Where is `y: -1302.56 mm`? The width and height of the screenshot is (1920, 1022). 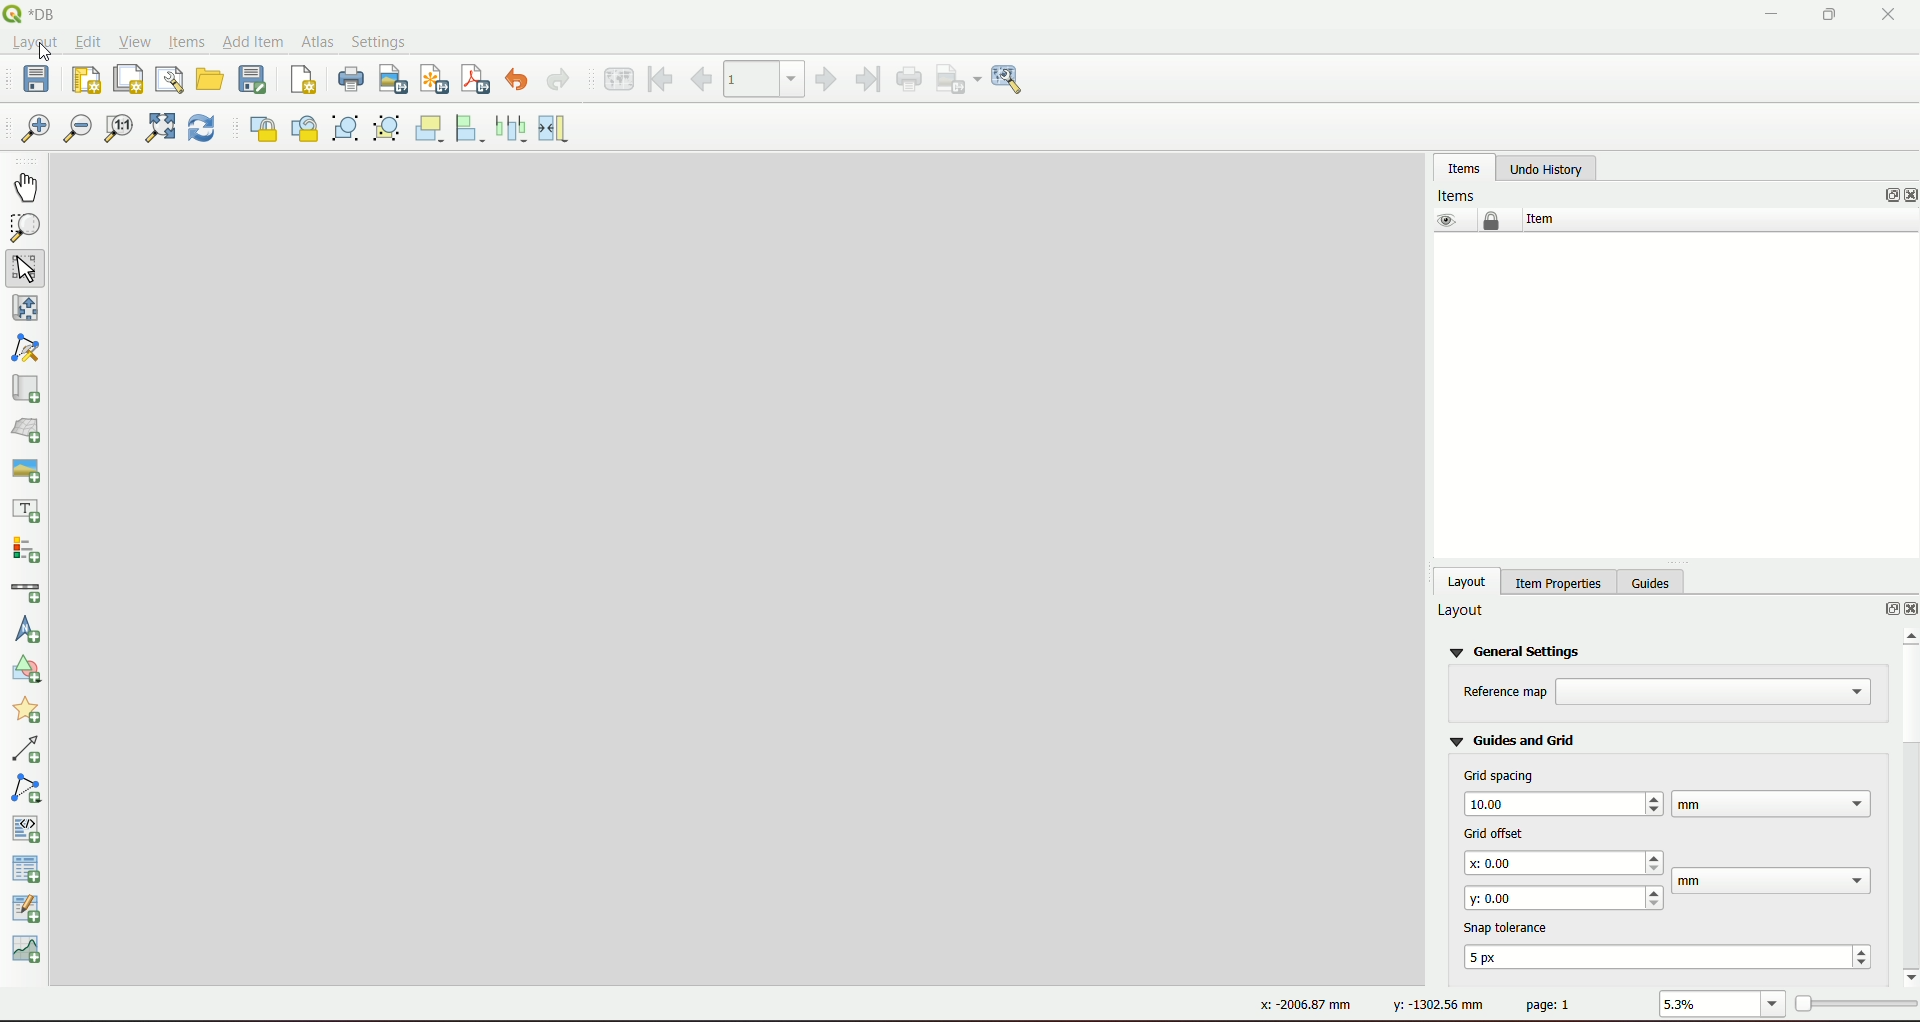 y: -1302.56 mm is located at coordinates (1434, 1006).